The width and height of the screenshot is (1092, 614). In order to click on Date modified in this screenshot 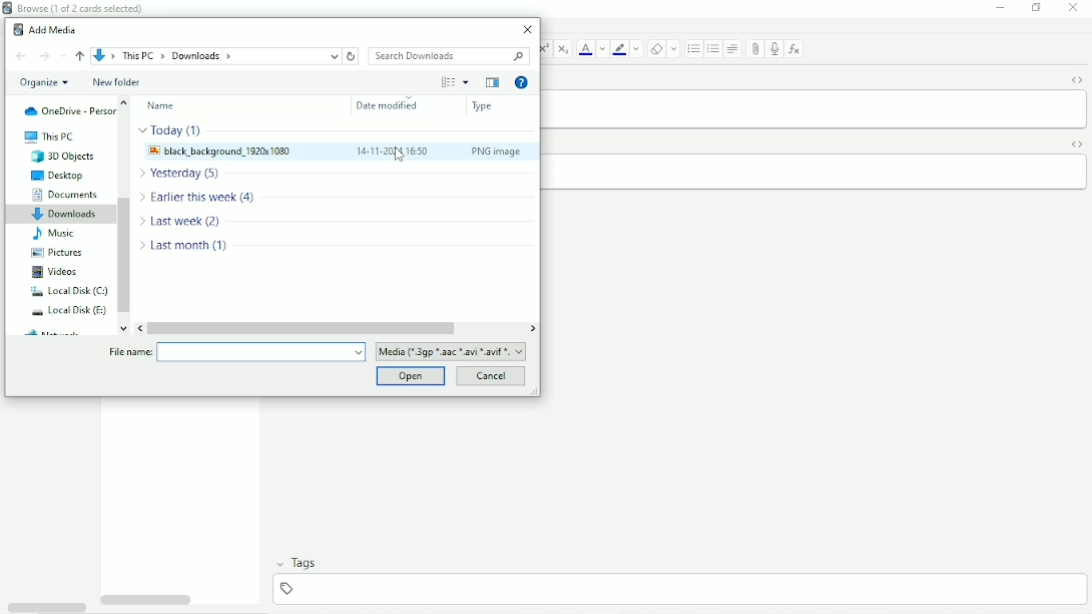, I will do `click(389, 104)`.